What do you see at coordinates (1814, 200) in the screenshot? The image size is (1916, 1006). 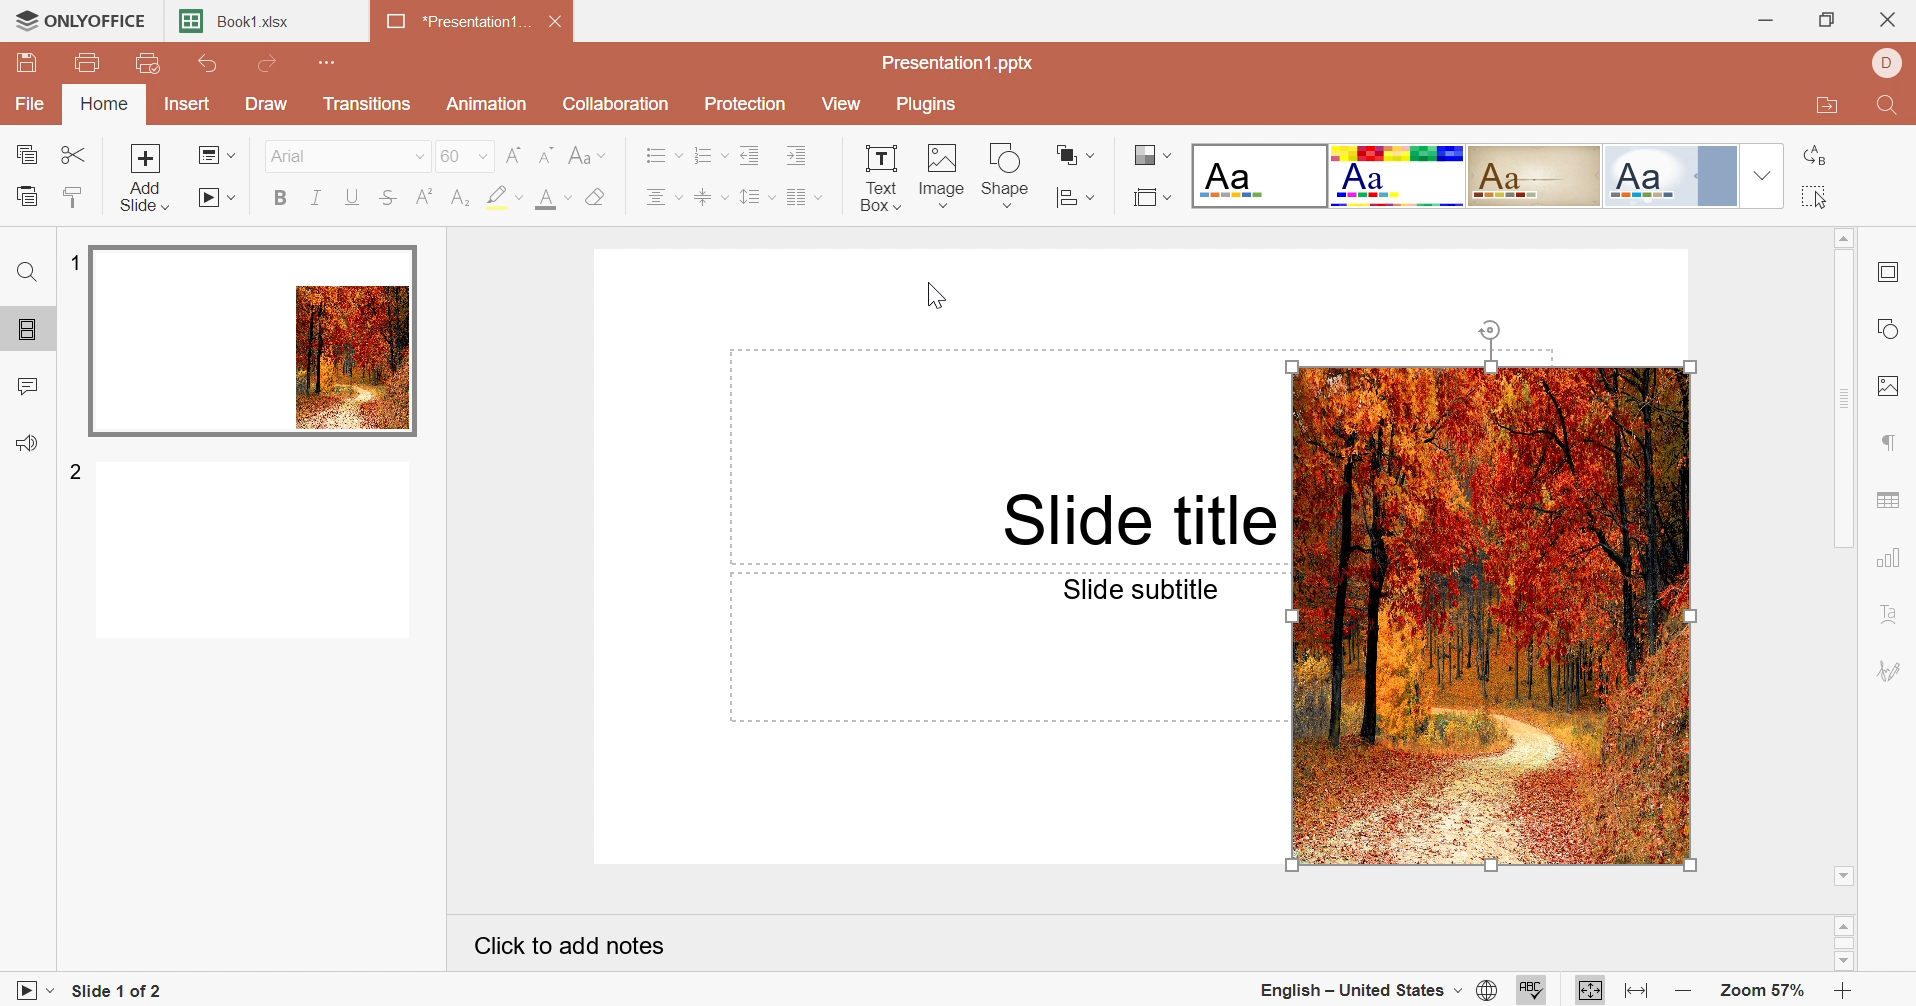 I see `Select all` at bounding box center [1814, 200].